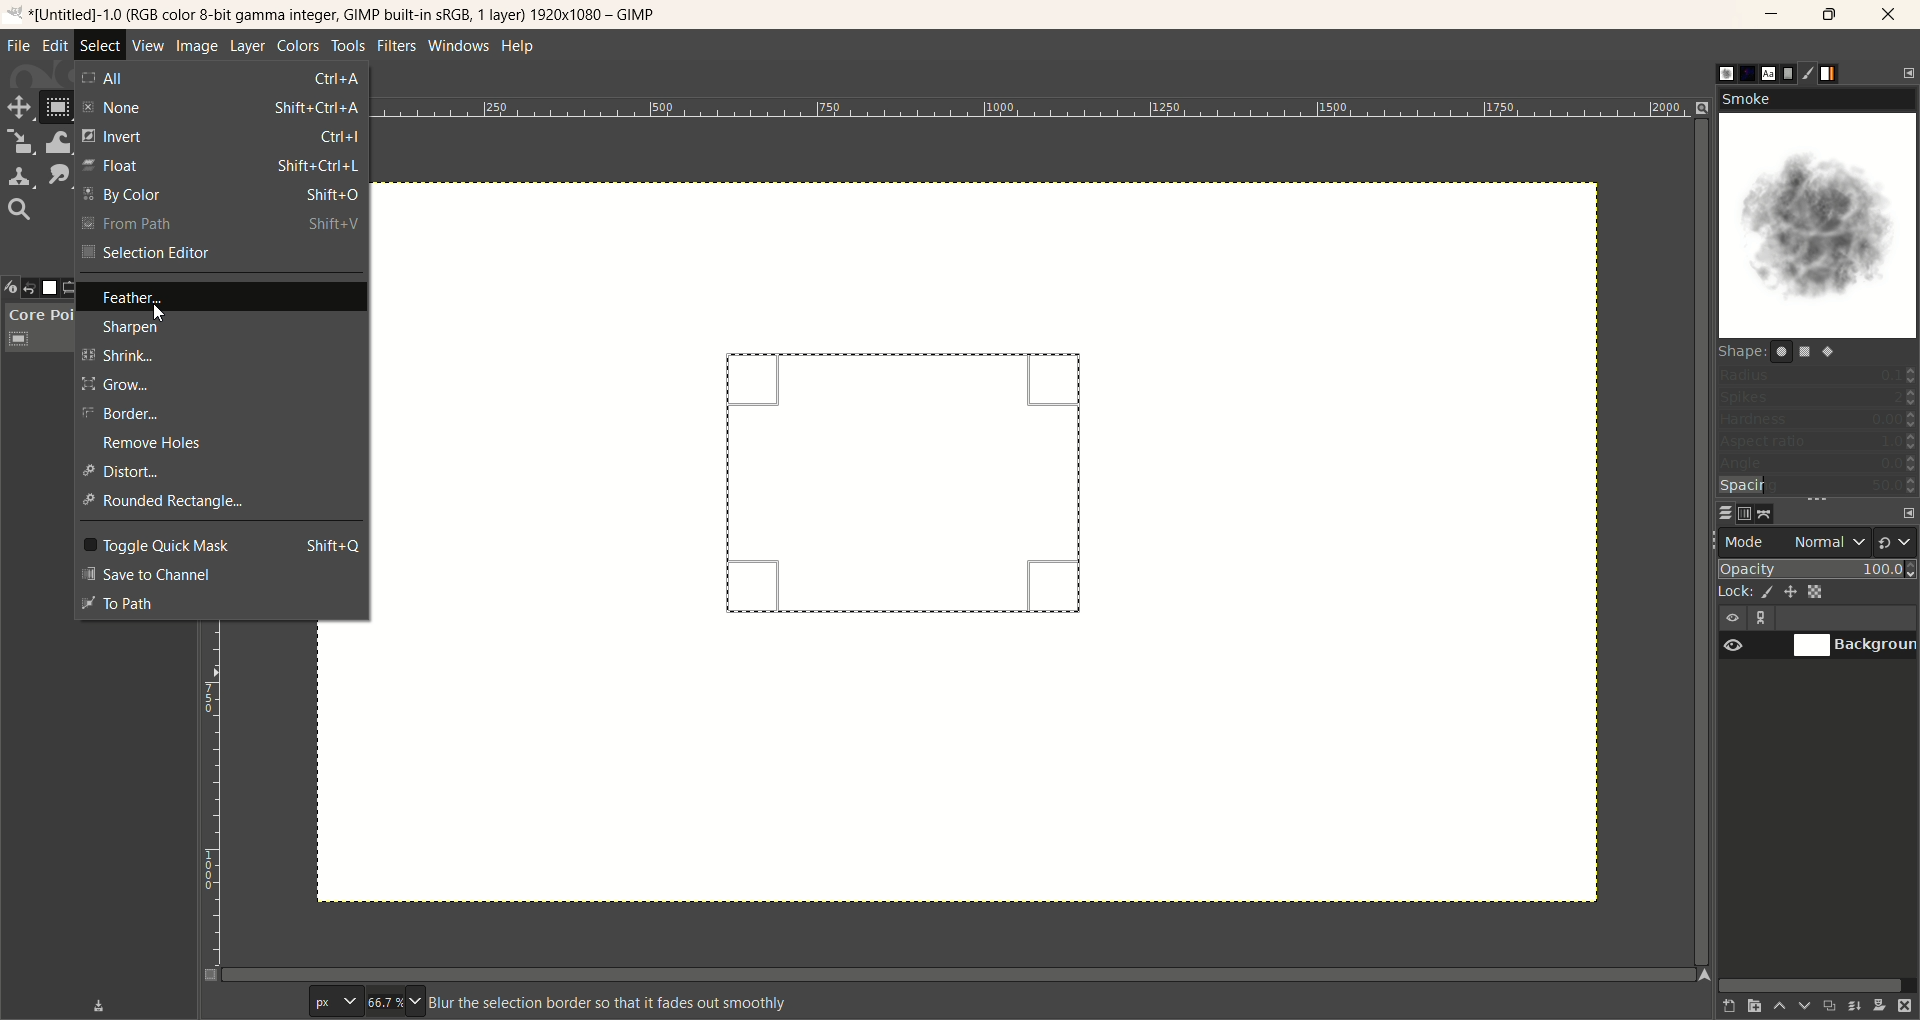 This screenshot has height=1020, width=1920. What do you see at coordinates (248, 46) in the screenshot?
I see `layer` at bounding box center [248, 46].